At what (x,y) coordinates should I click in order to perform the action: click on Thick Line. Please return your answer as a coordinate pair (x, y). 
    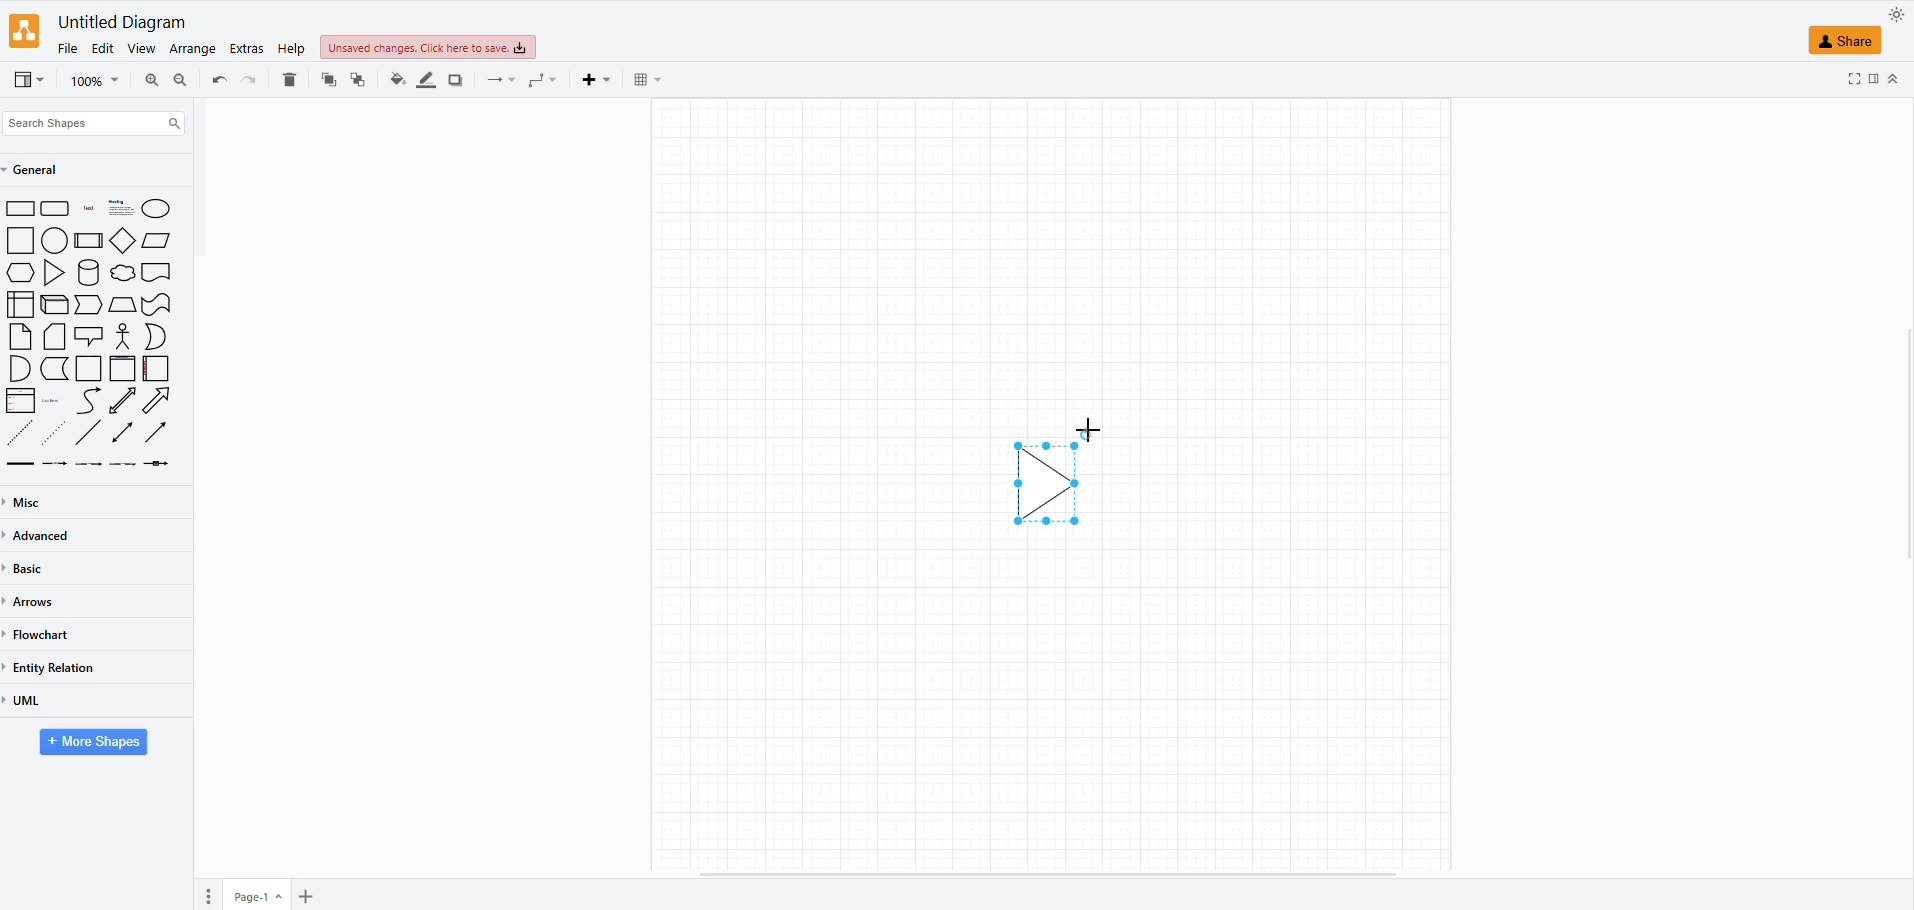
    Looking at the image, I should click on (20, 464).